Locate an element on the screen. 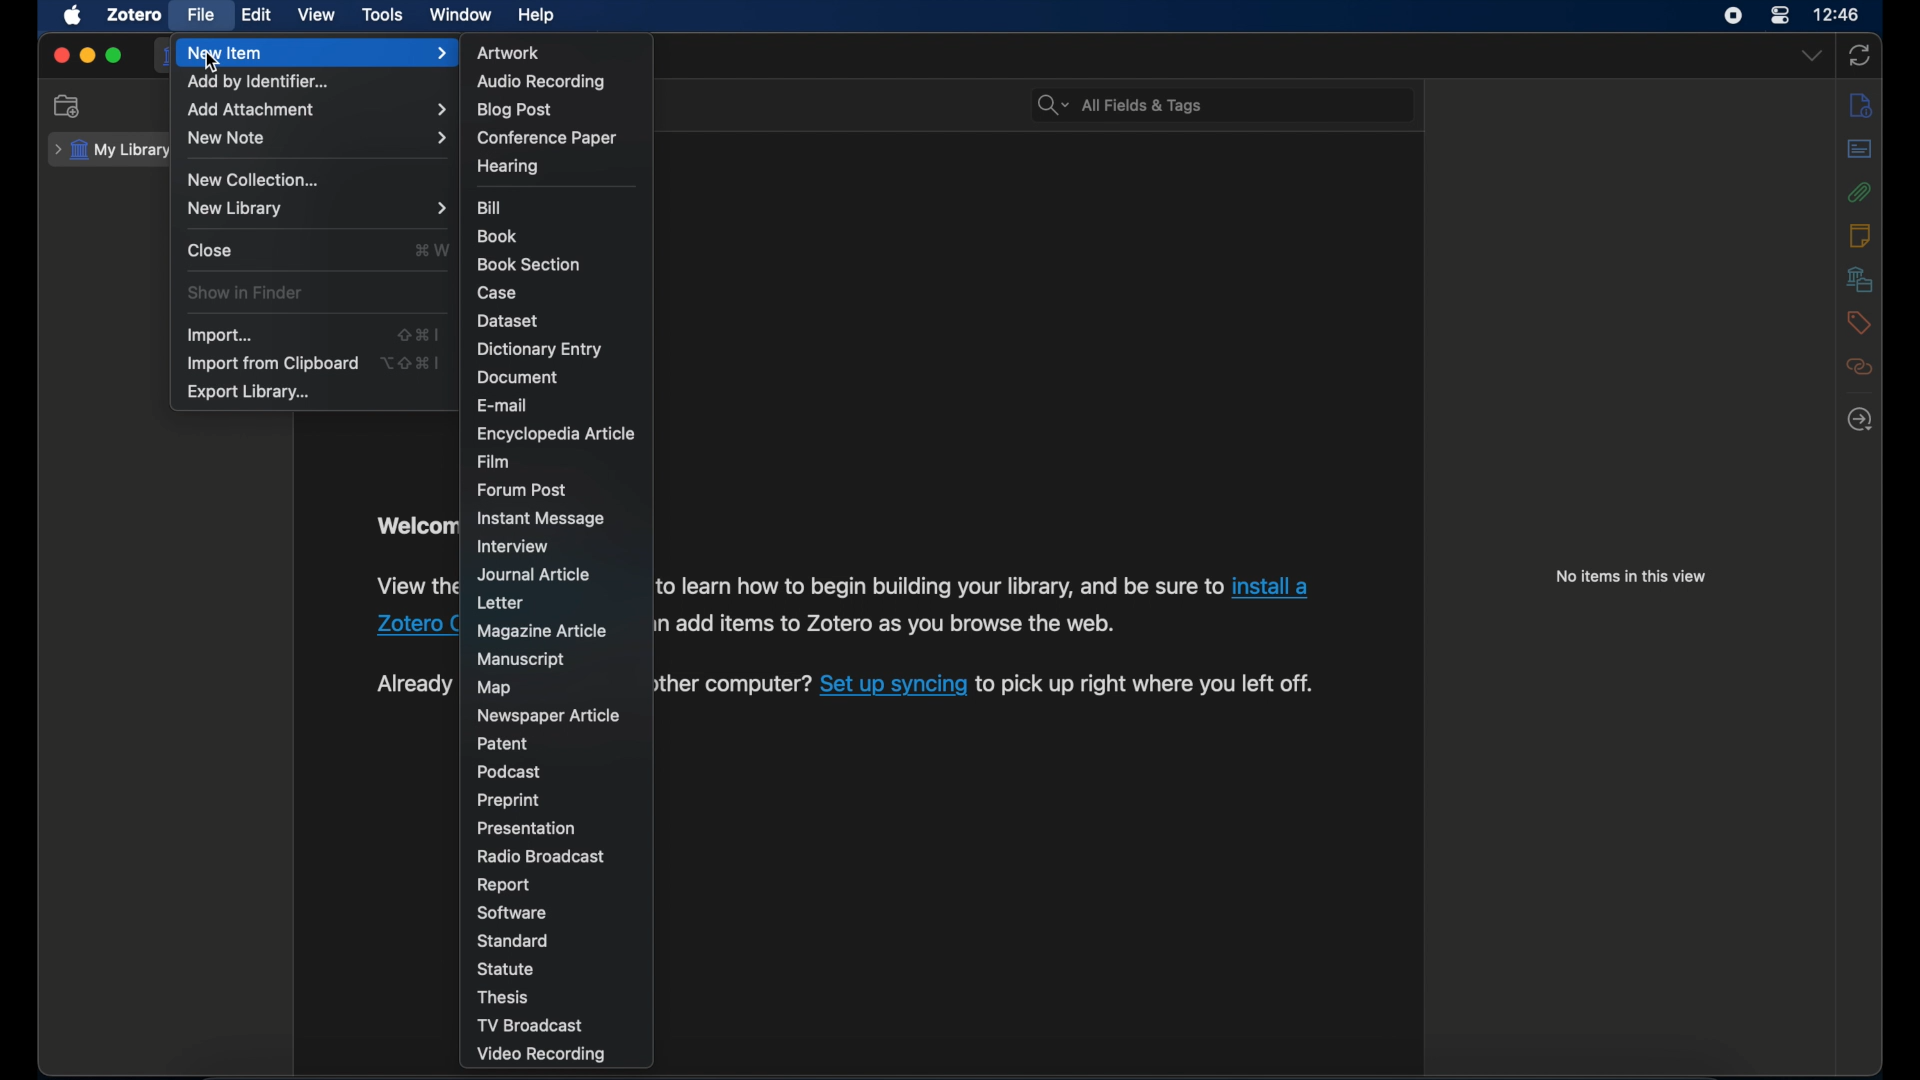  tags is located at coordinates (1859, 323).